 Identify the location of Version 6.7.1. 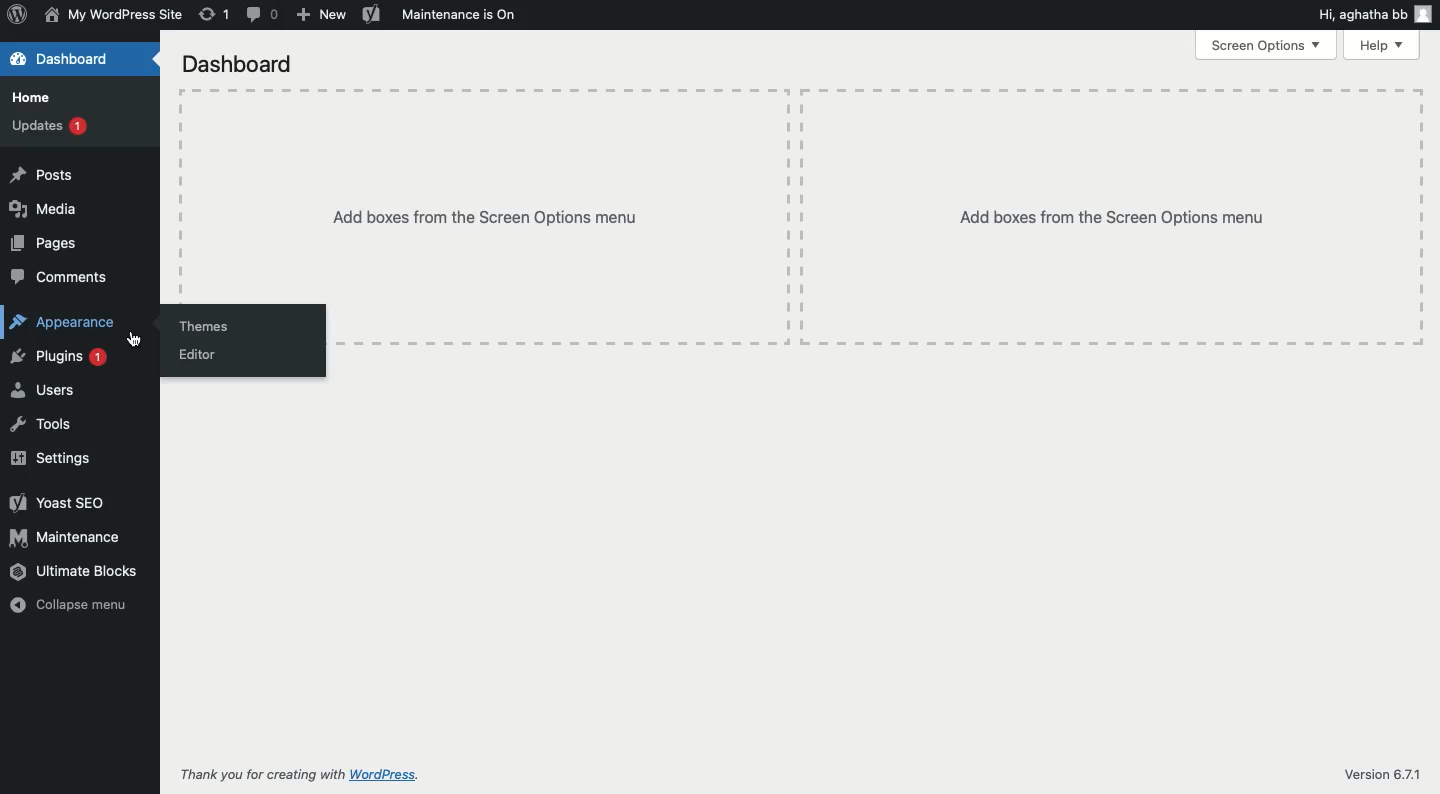
(1381, 777).